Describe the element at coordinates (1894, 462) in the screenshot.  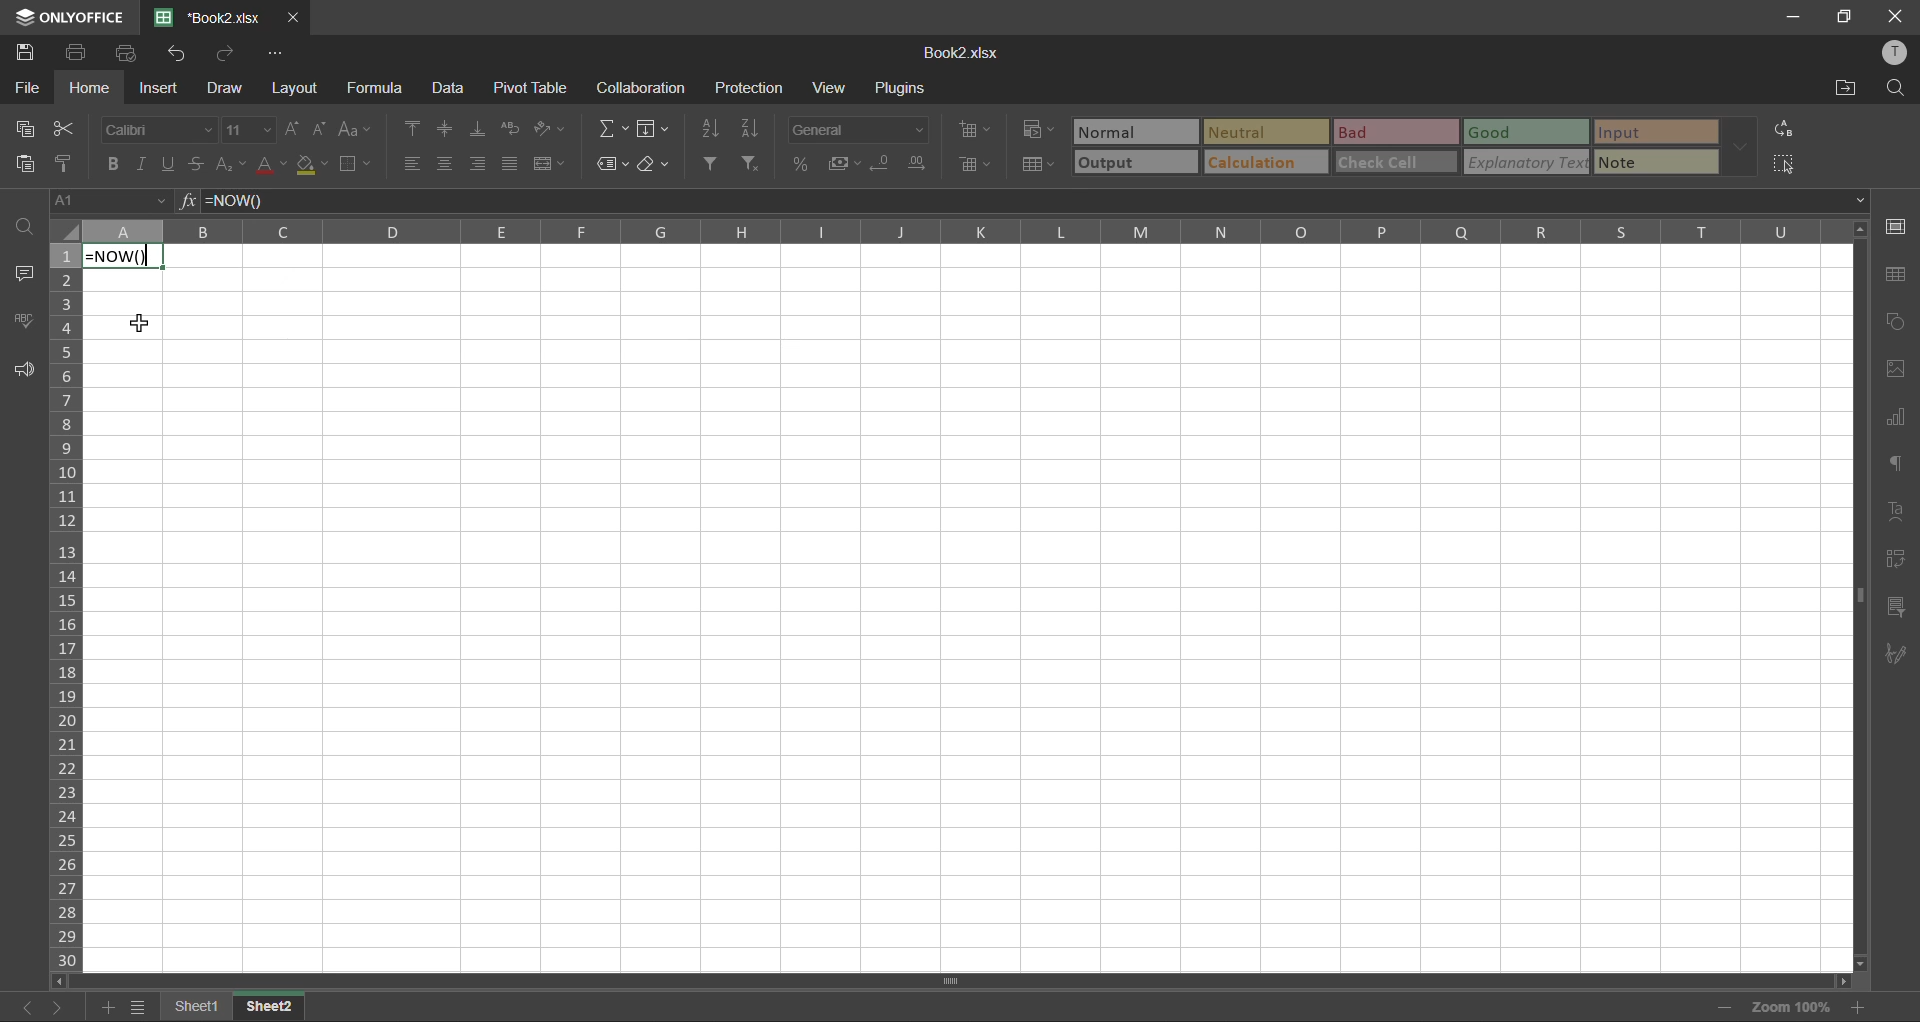
I see `paragraph` at that location.